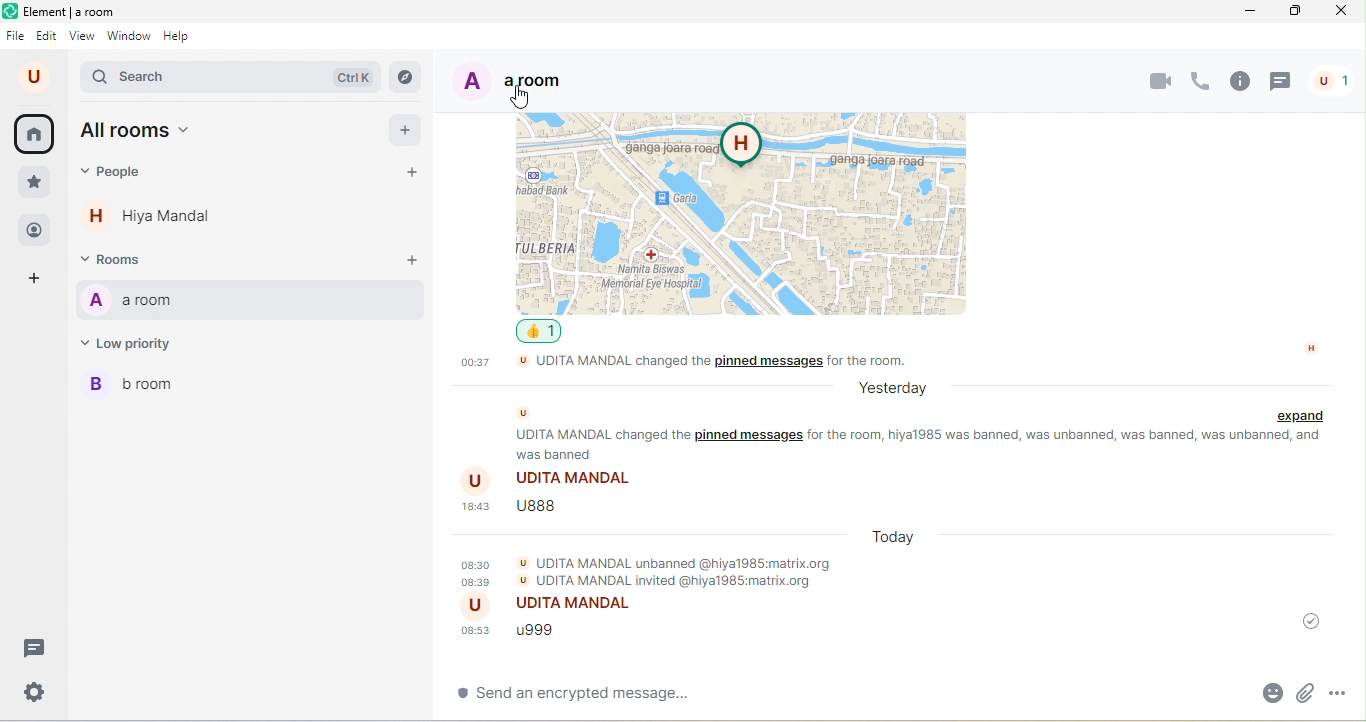 This screenshot has width=1366, height=722. I want to click on cursor movement, so click(522, 99).